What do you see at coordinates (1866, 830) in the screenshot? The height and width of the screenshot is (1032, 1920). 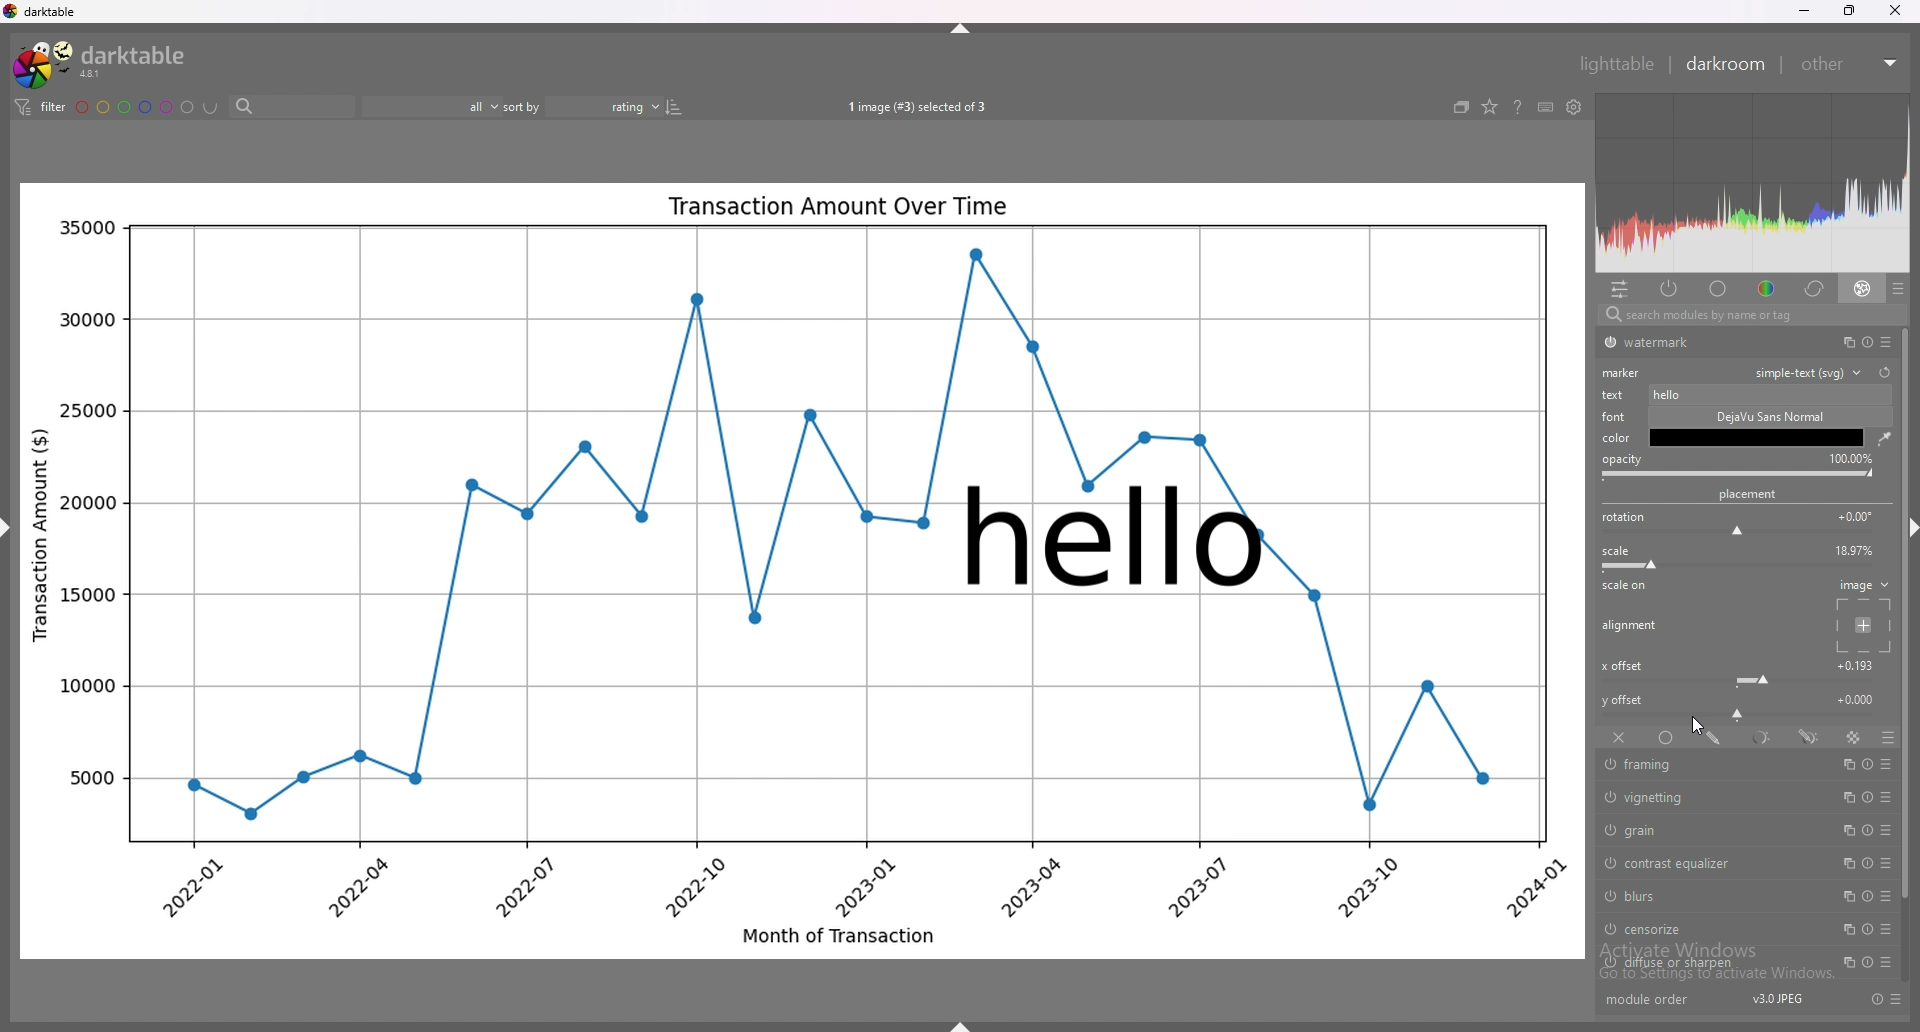 I see `reset` at bounding box center [1866, 830].